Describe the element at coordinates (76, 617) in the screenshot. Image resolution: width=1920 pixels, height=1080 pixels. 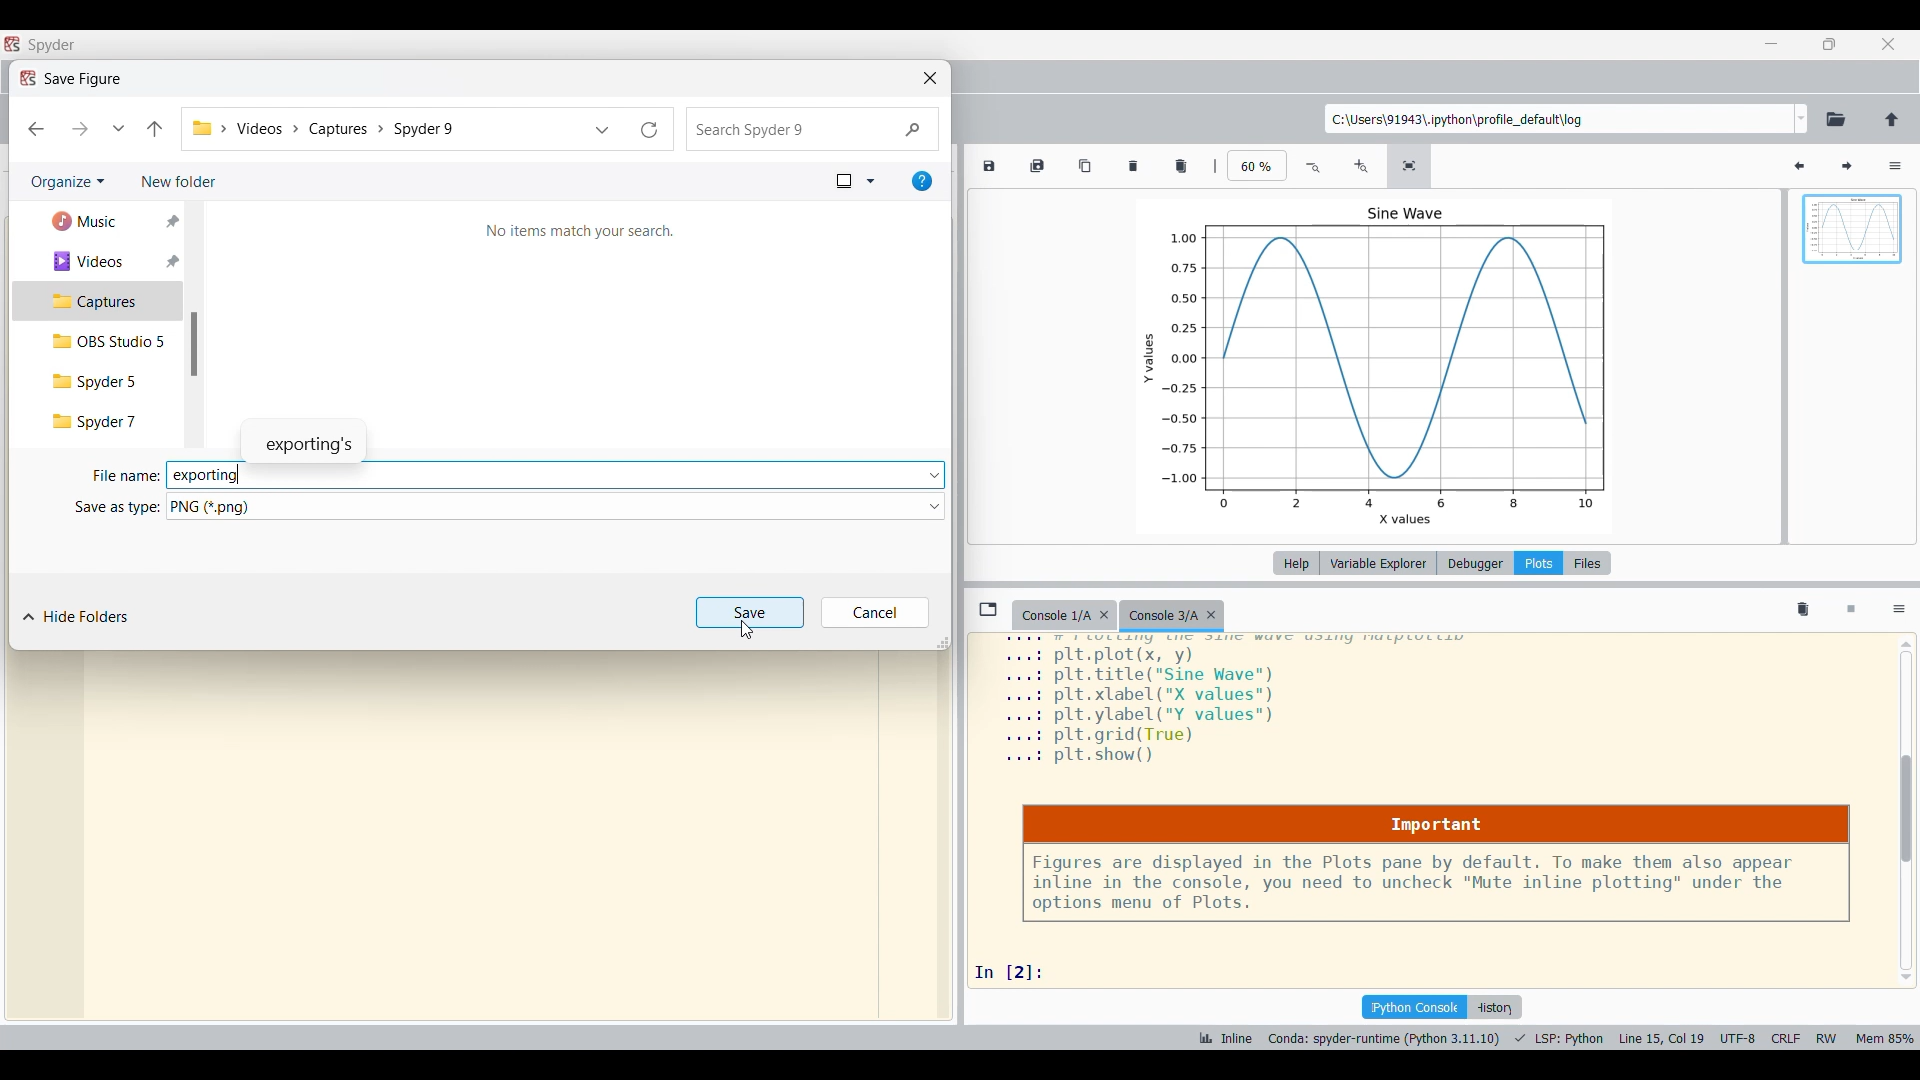
I see `Hide folders` at that location.